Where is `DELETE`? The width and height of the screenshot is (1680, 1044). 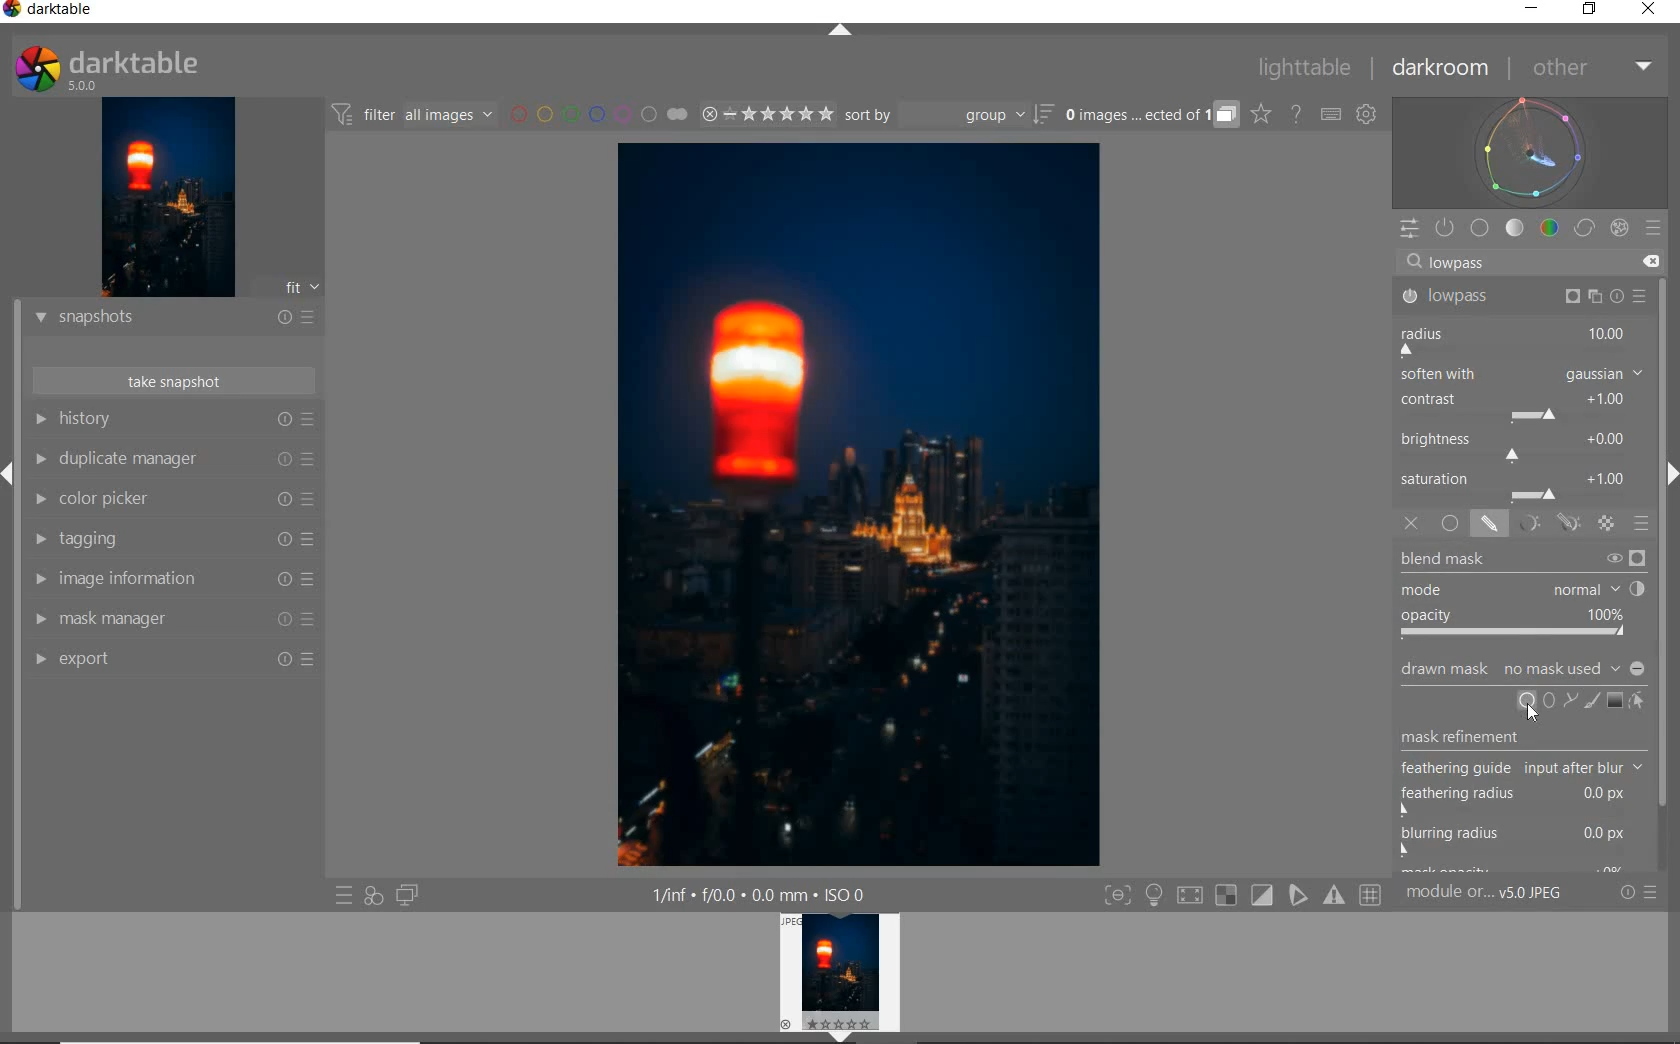
DELETE is located at coordinates (1653, 263).